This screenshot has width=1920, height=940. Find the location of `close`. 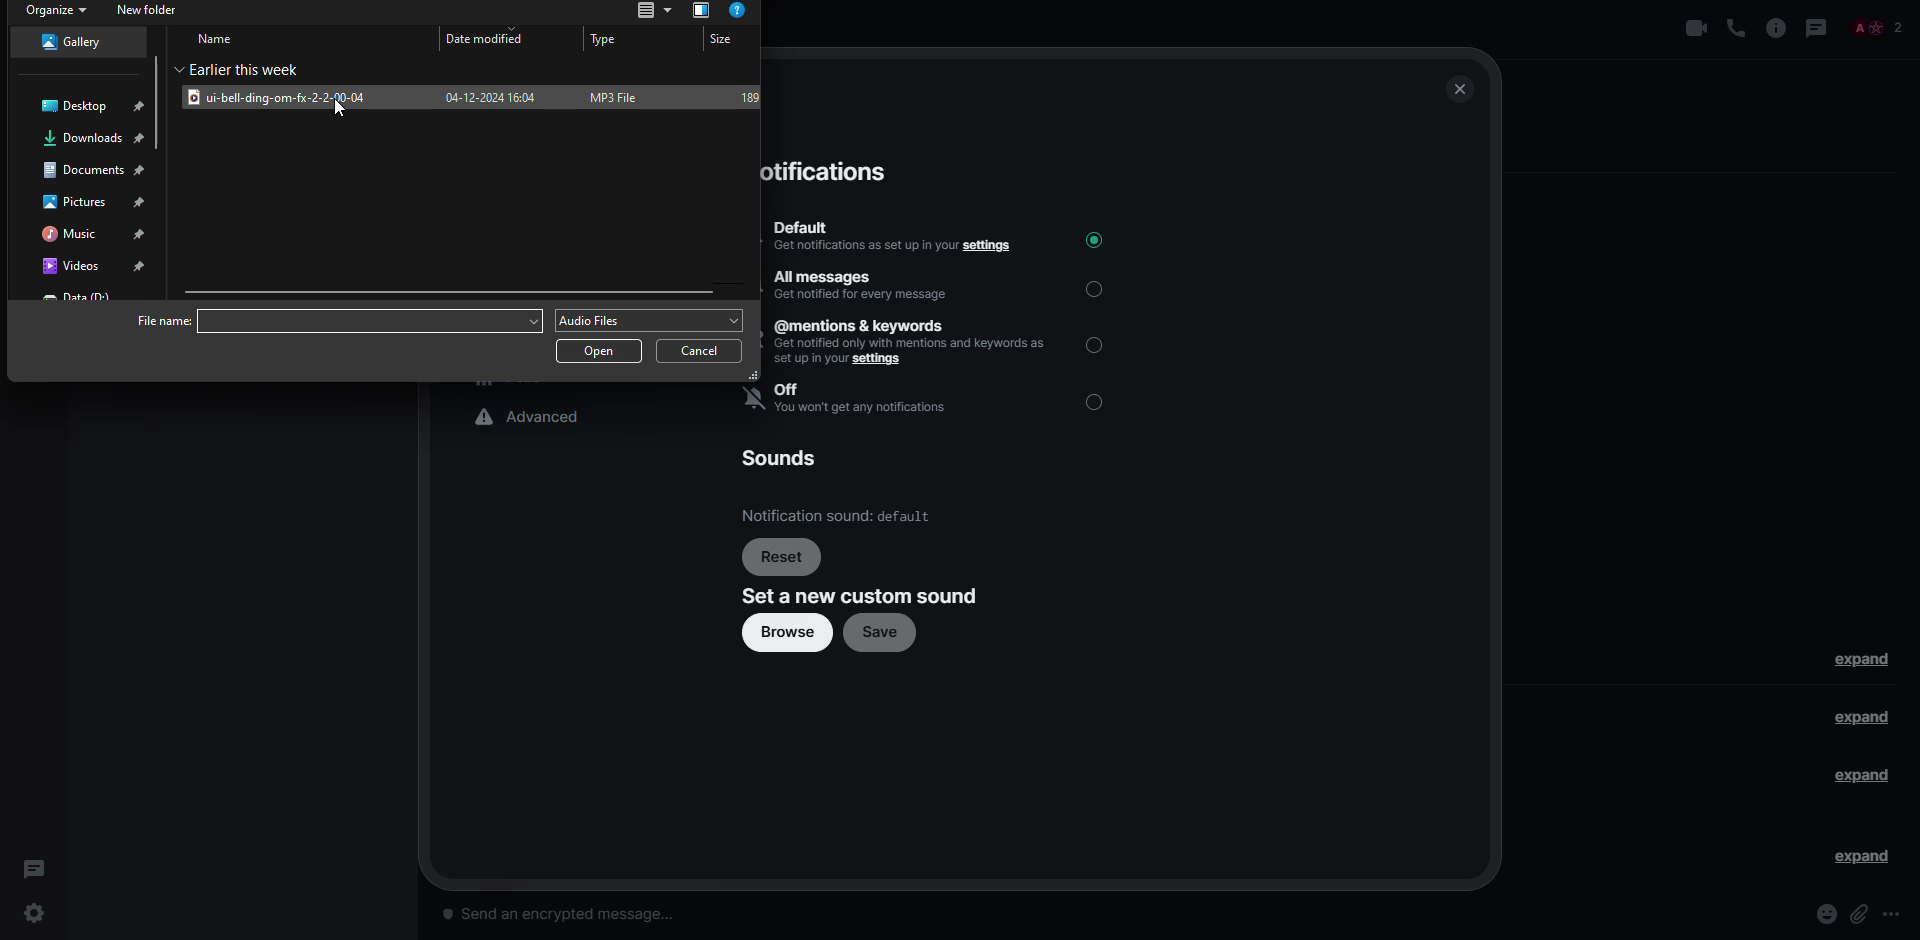

close is located at coordinates (1461, 88).